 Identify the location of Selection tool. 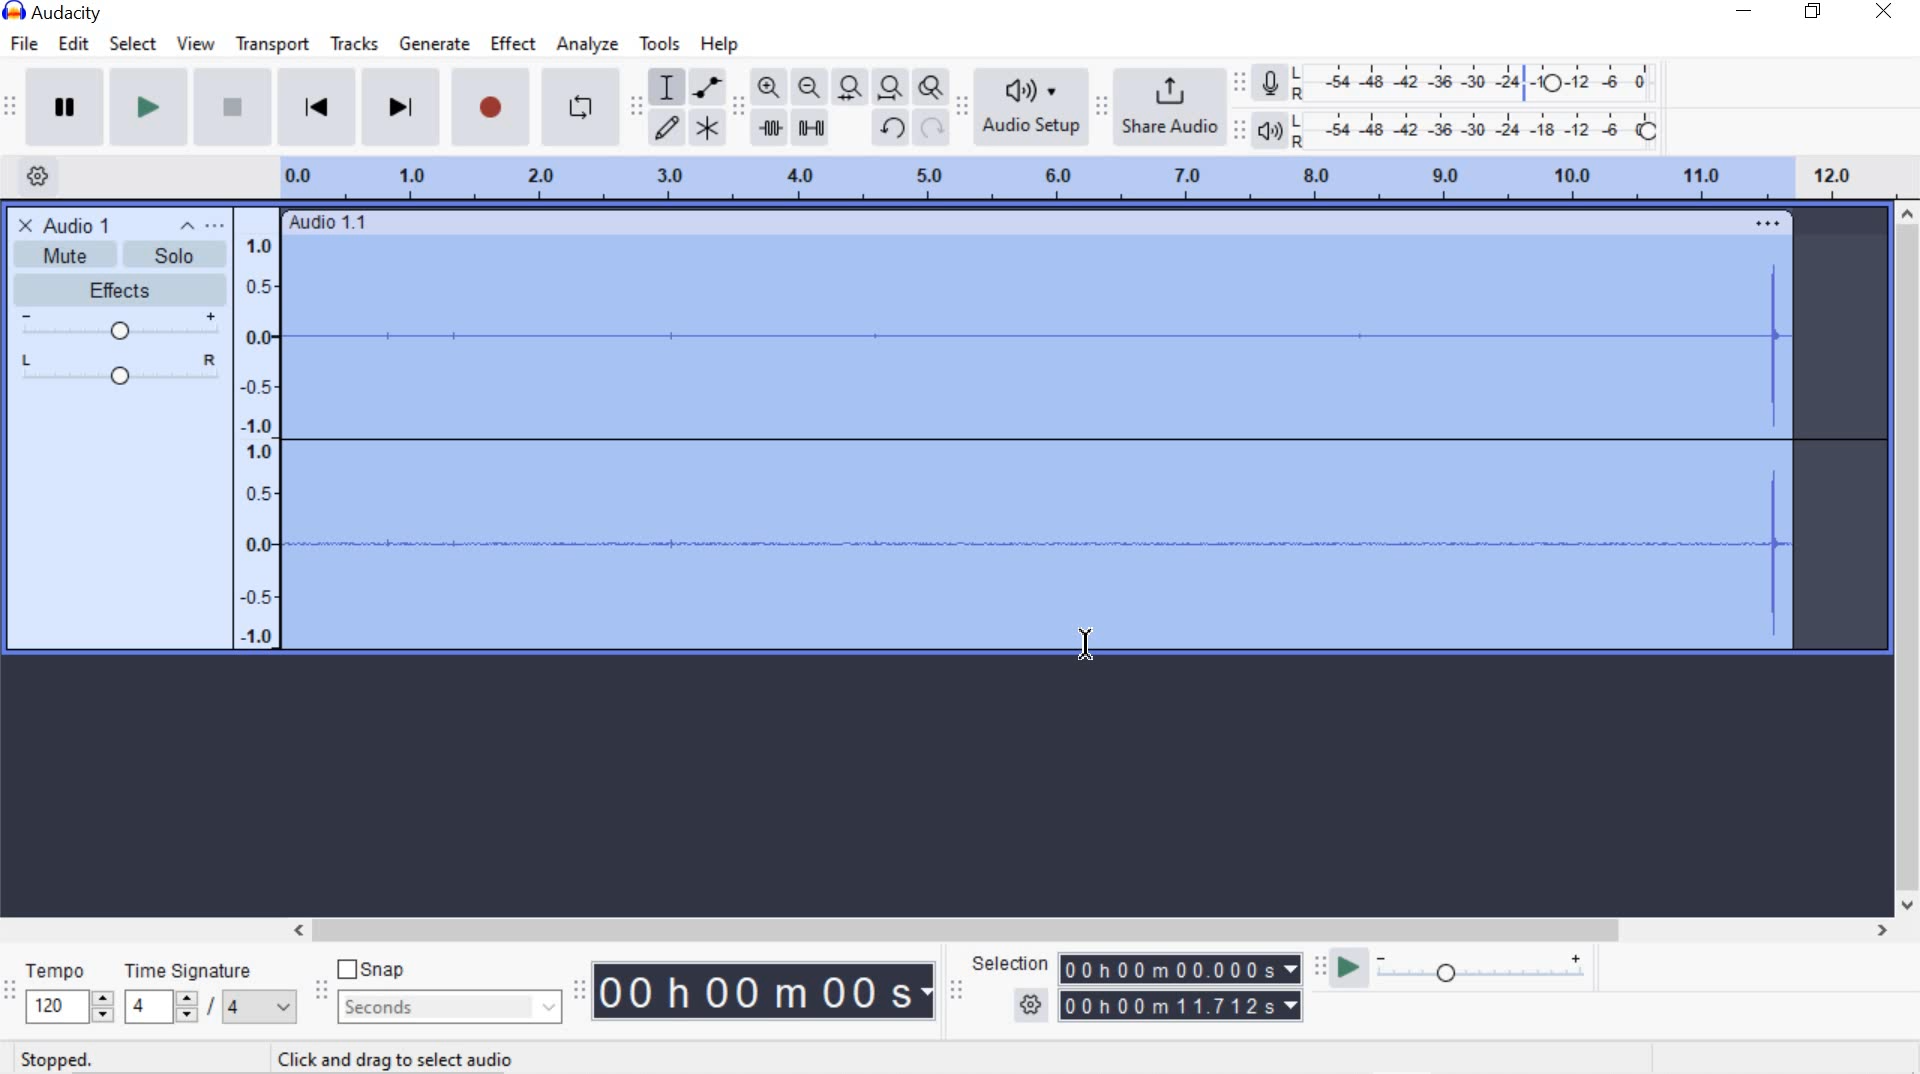
(667, 85).